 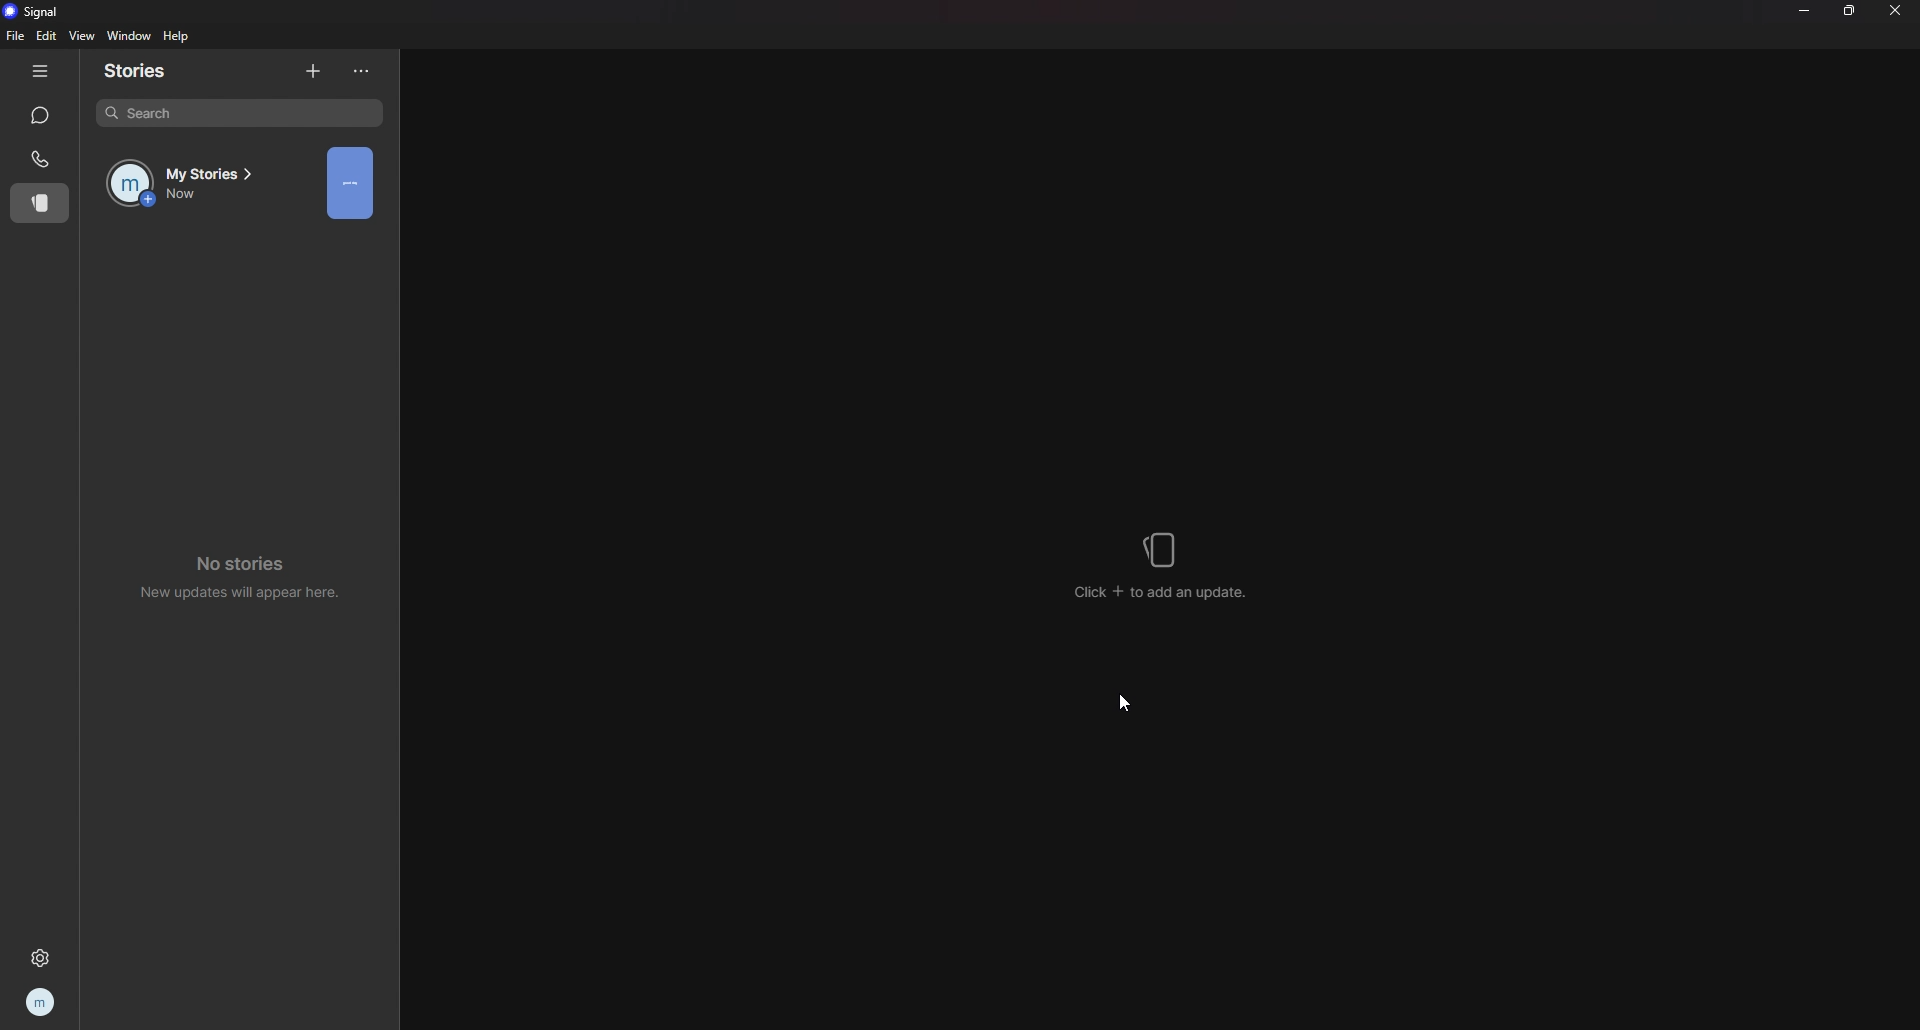 What do you see at coordinates (363, 72) in the screenshot?
I see `options` at bounding box center [363, 72].